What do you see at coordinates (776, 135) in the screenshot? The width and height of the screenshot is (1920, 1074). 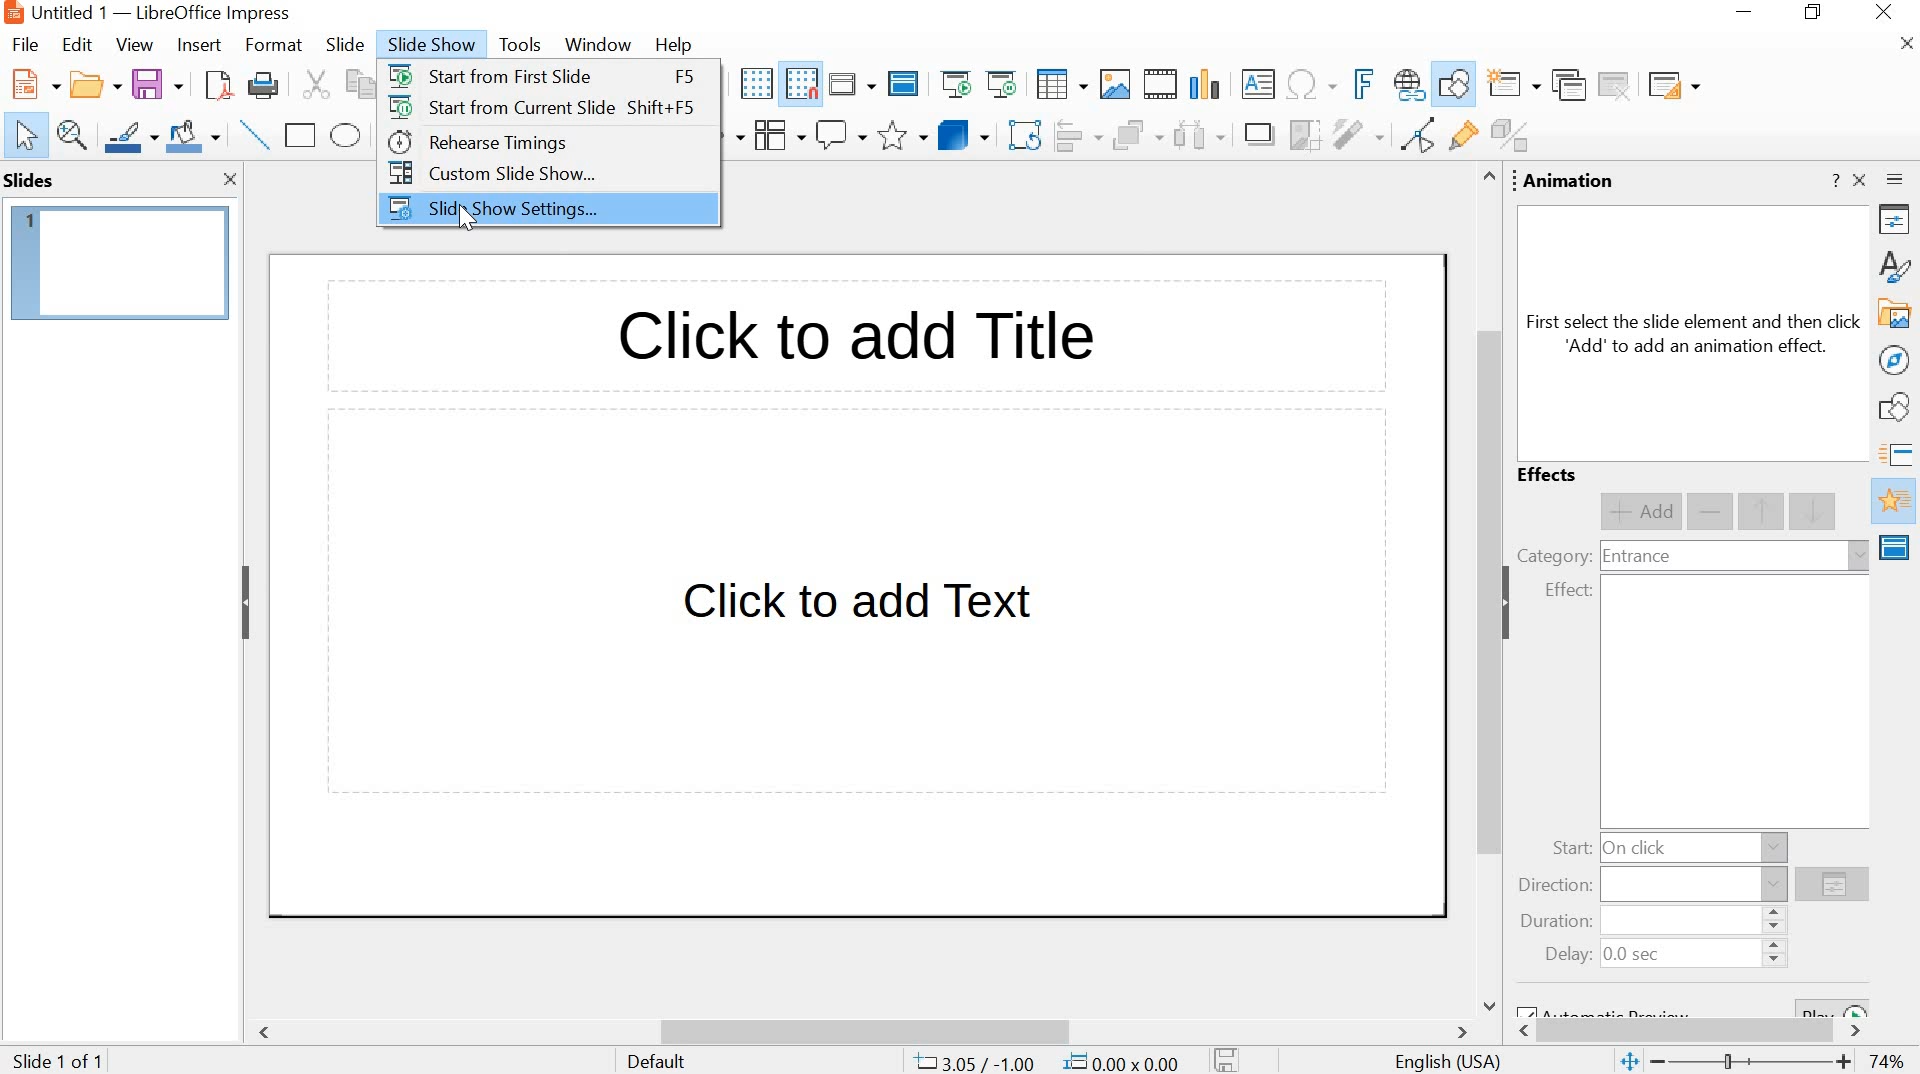 I see `flowchart` at bounding box center [776, 135].